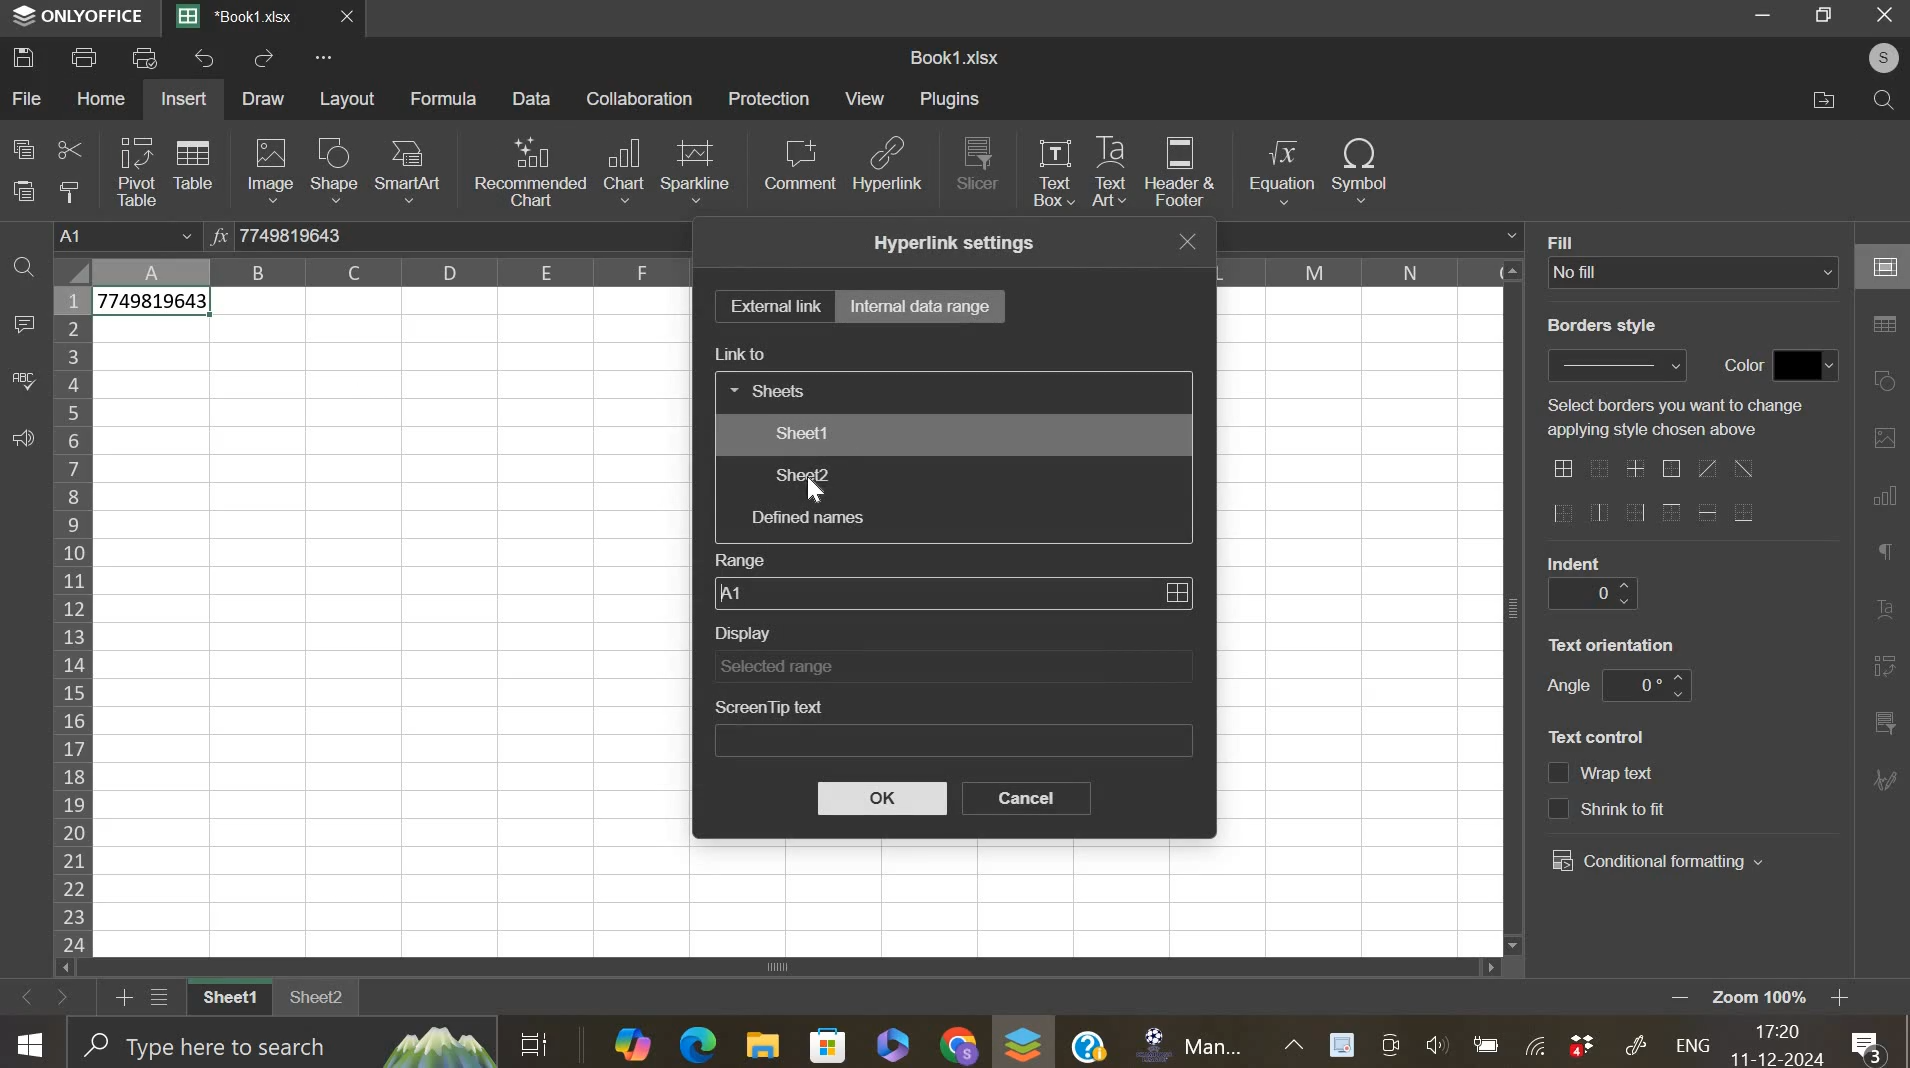  I want to click on row, so click(71, 620).